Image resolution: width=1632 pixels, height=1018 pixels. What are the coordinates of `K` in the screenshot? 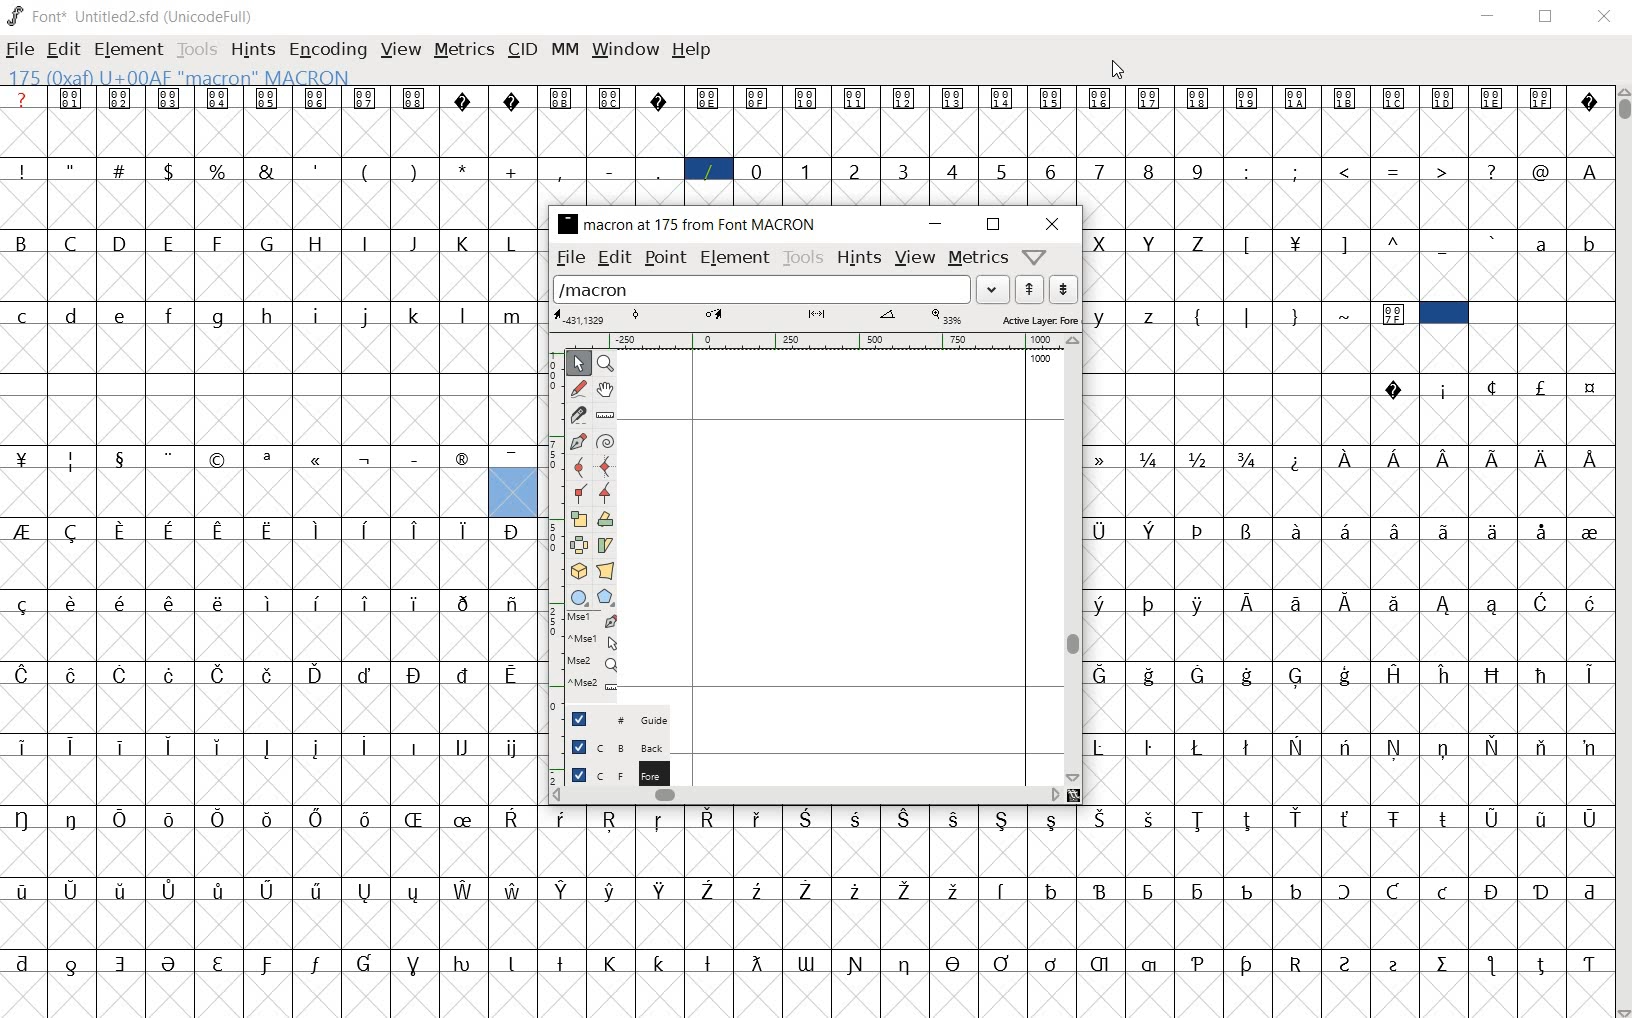 It's located at (465, 242).